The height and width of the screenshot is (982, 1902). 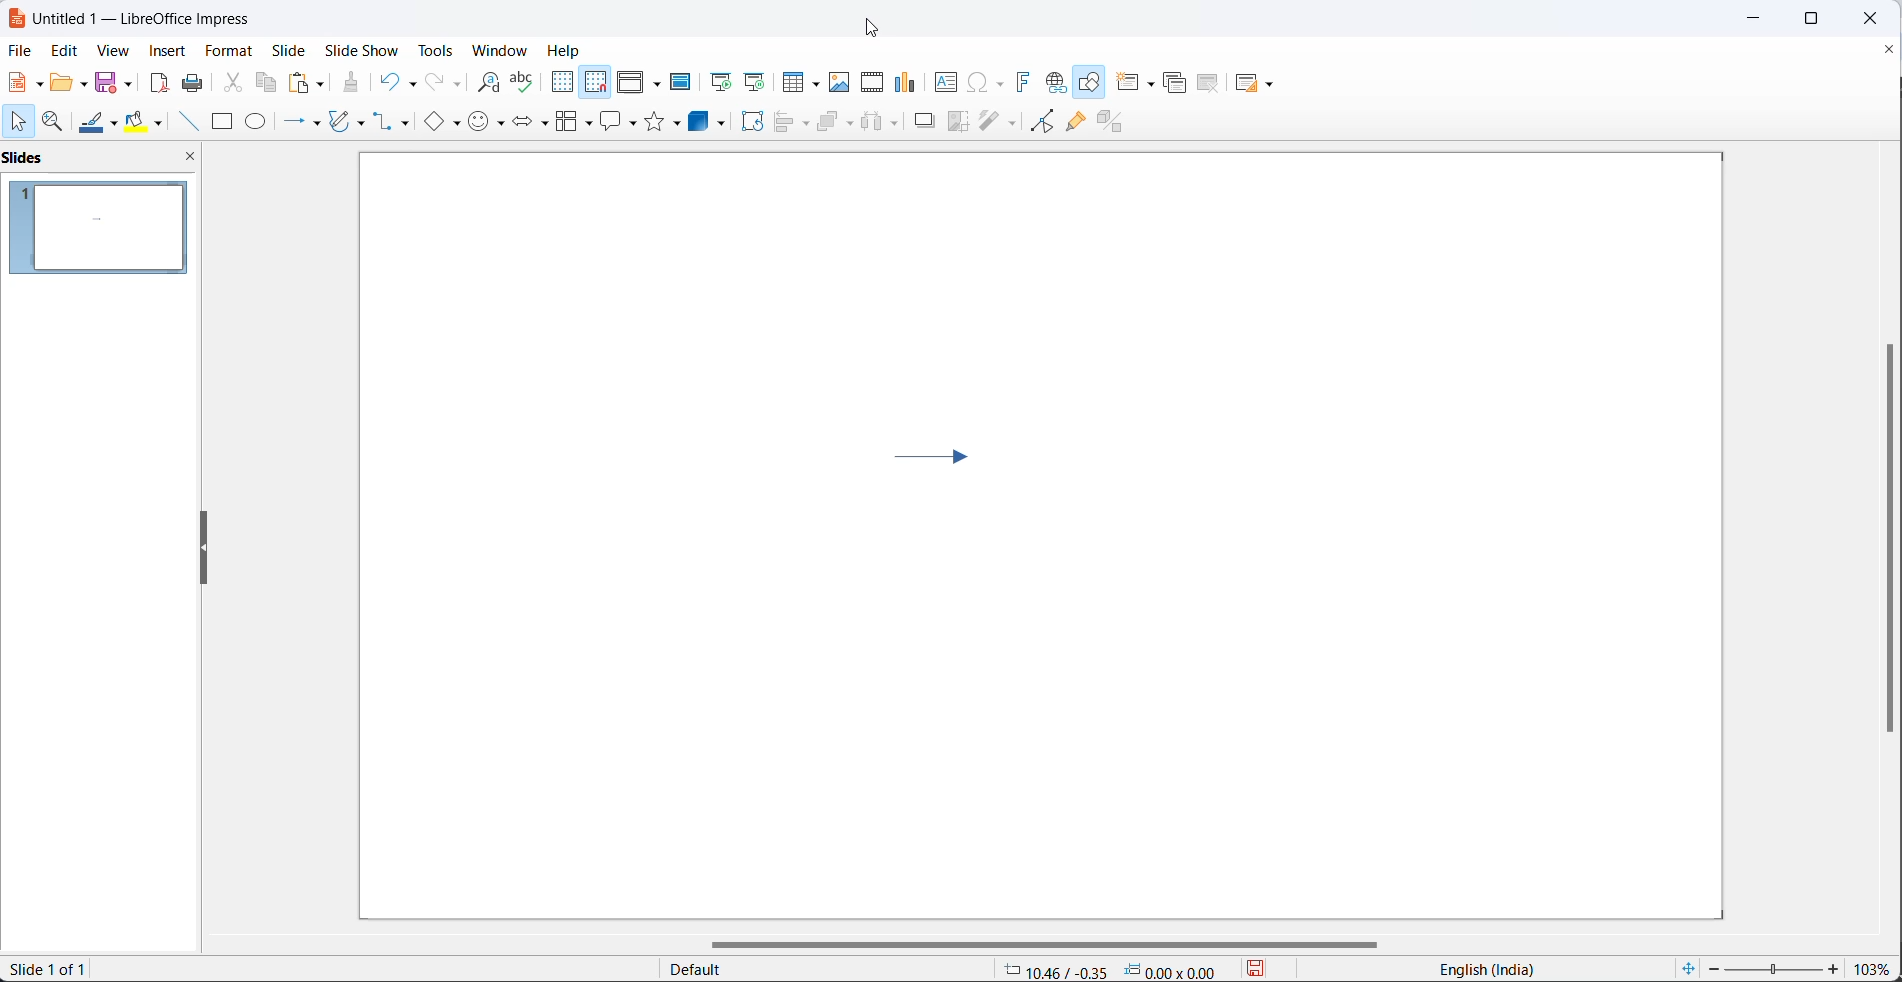 I want to click on close document, so click(x=1890, y=48).